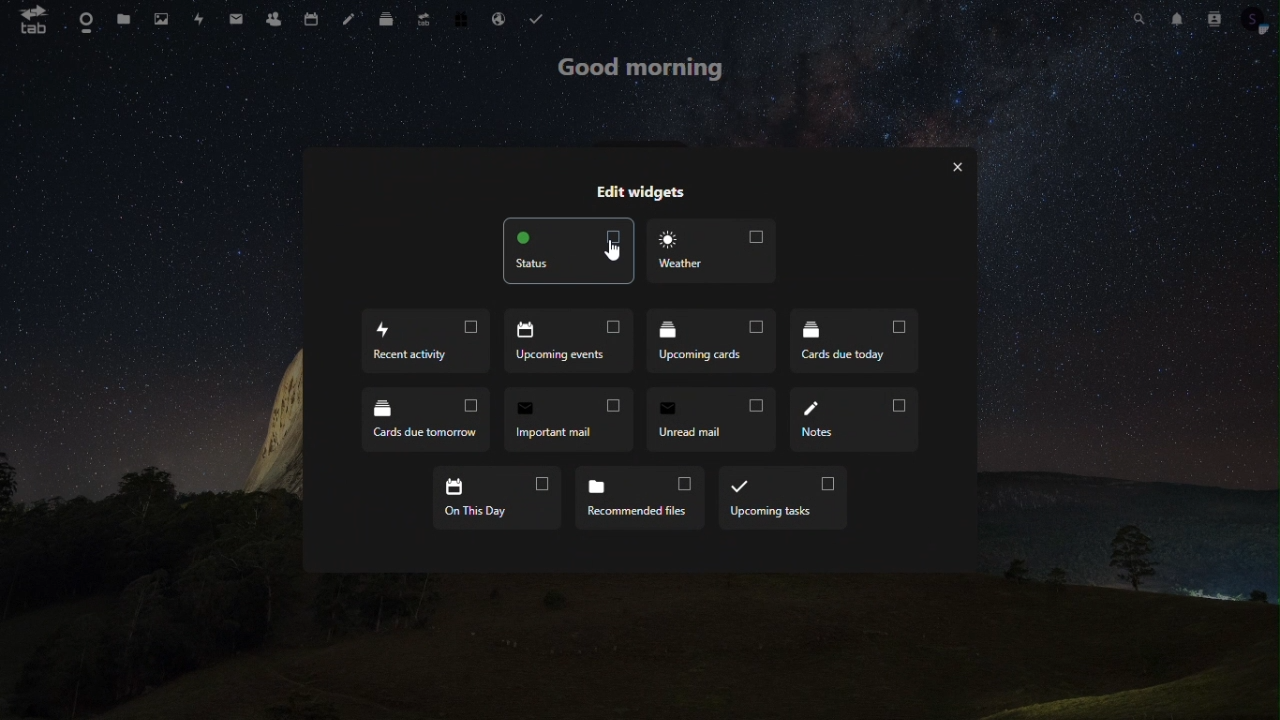 The width and height of the screenshot is (1280, 720). I want to click on notes, so click(857, 419).